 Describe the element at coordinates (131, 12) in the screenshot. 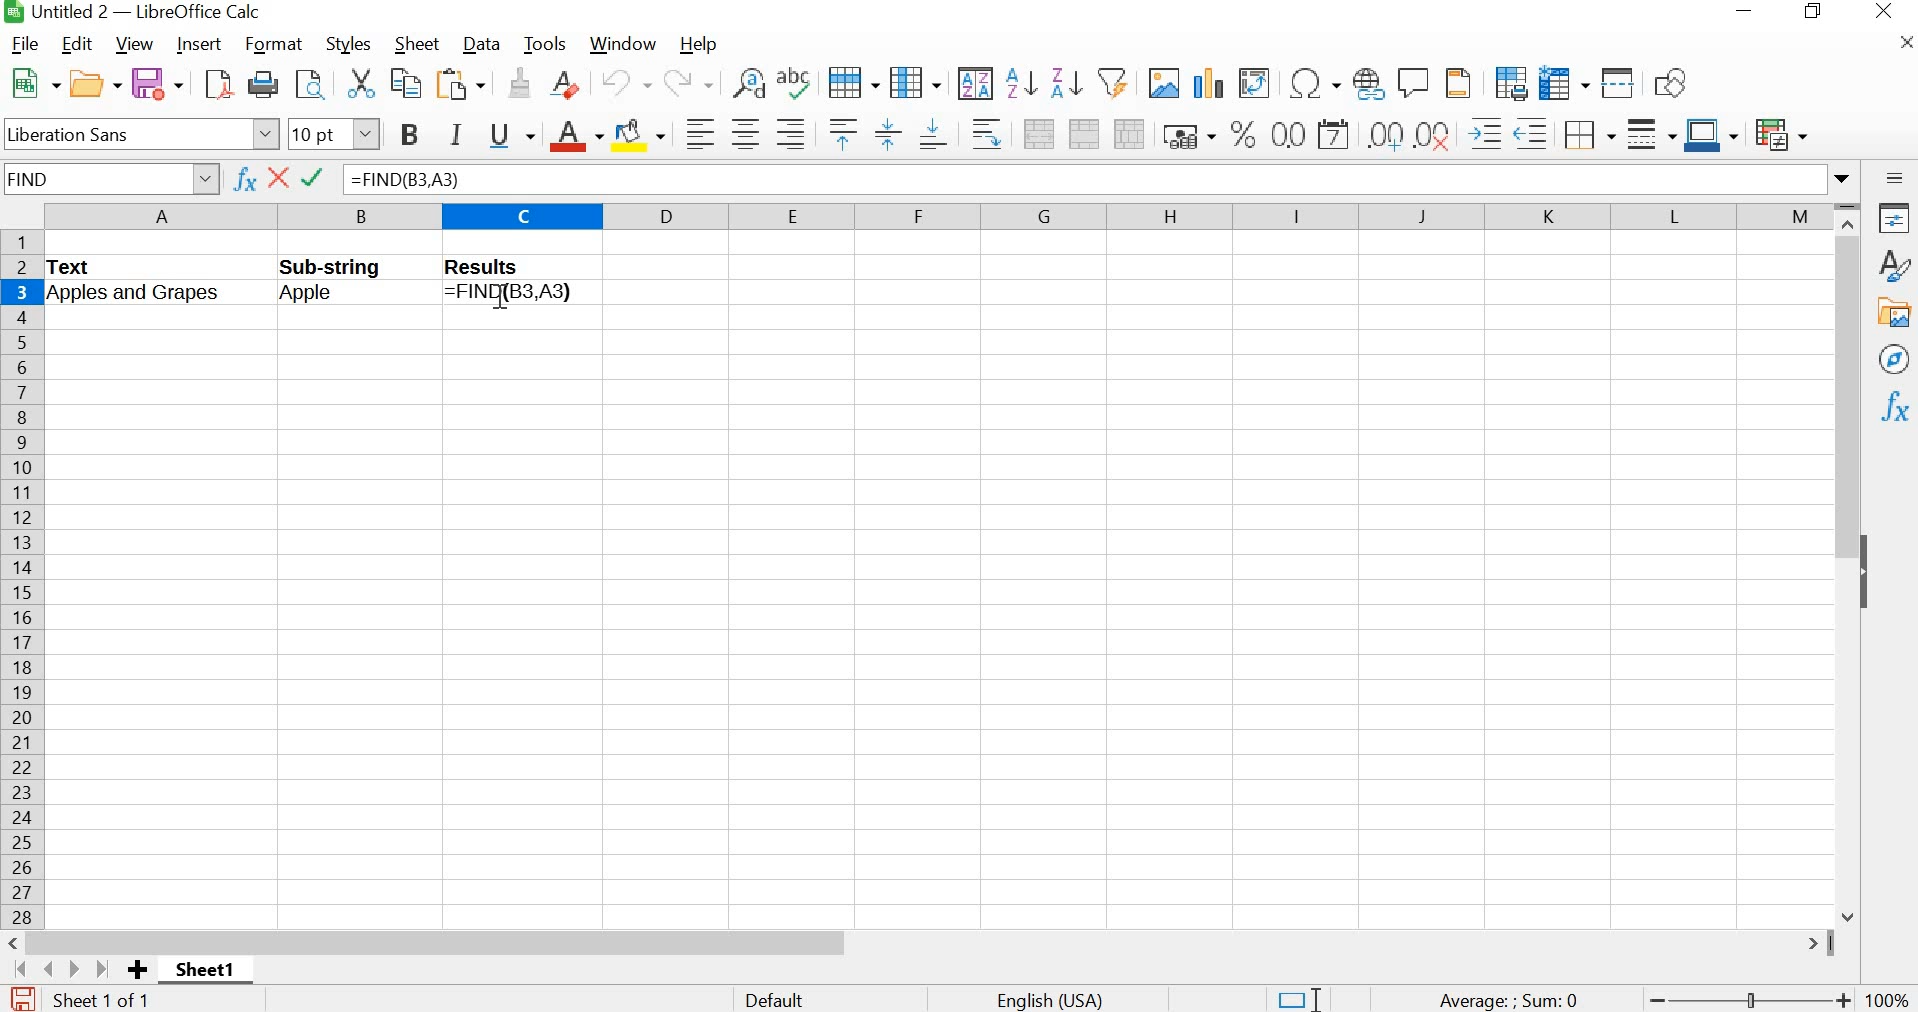

I see `file name` at that location.